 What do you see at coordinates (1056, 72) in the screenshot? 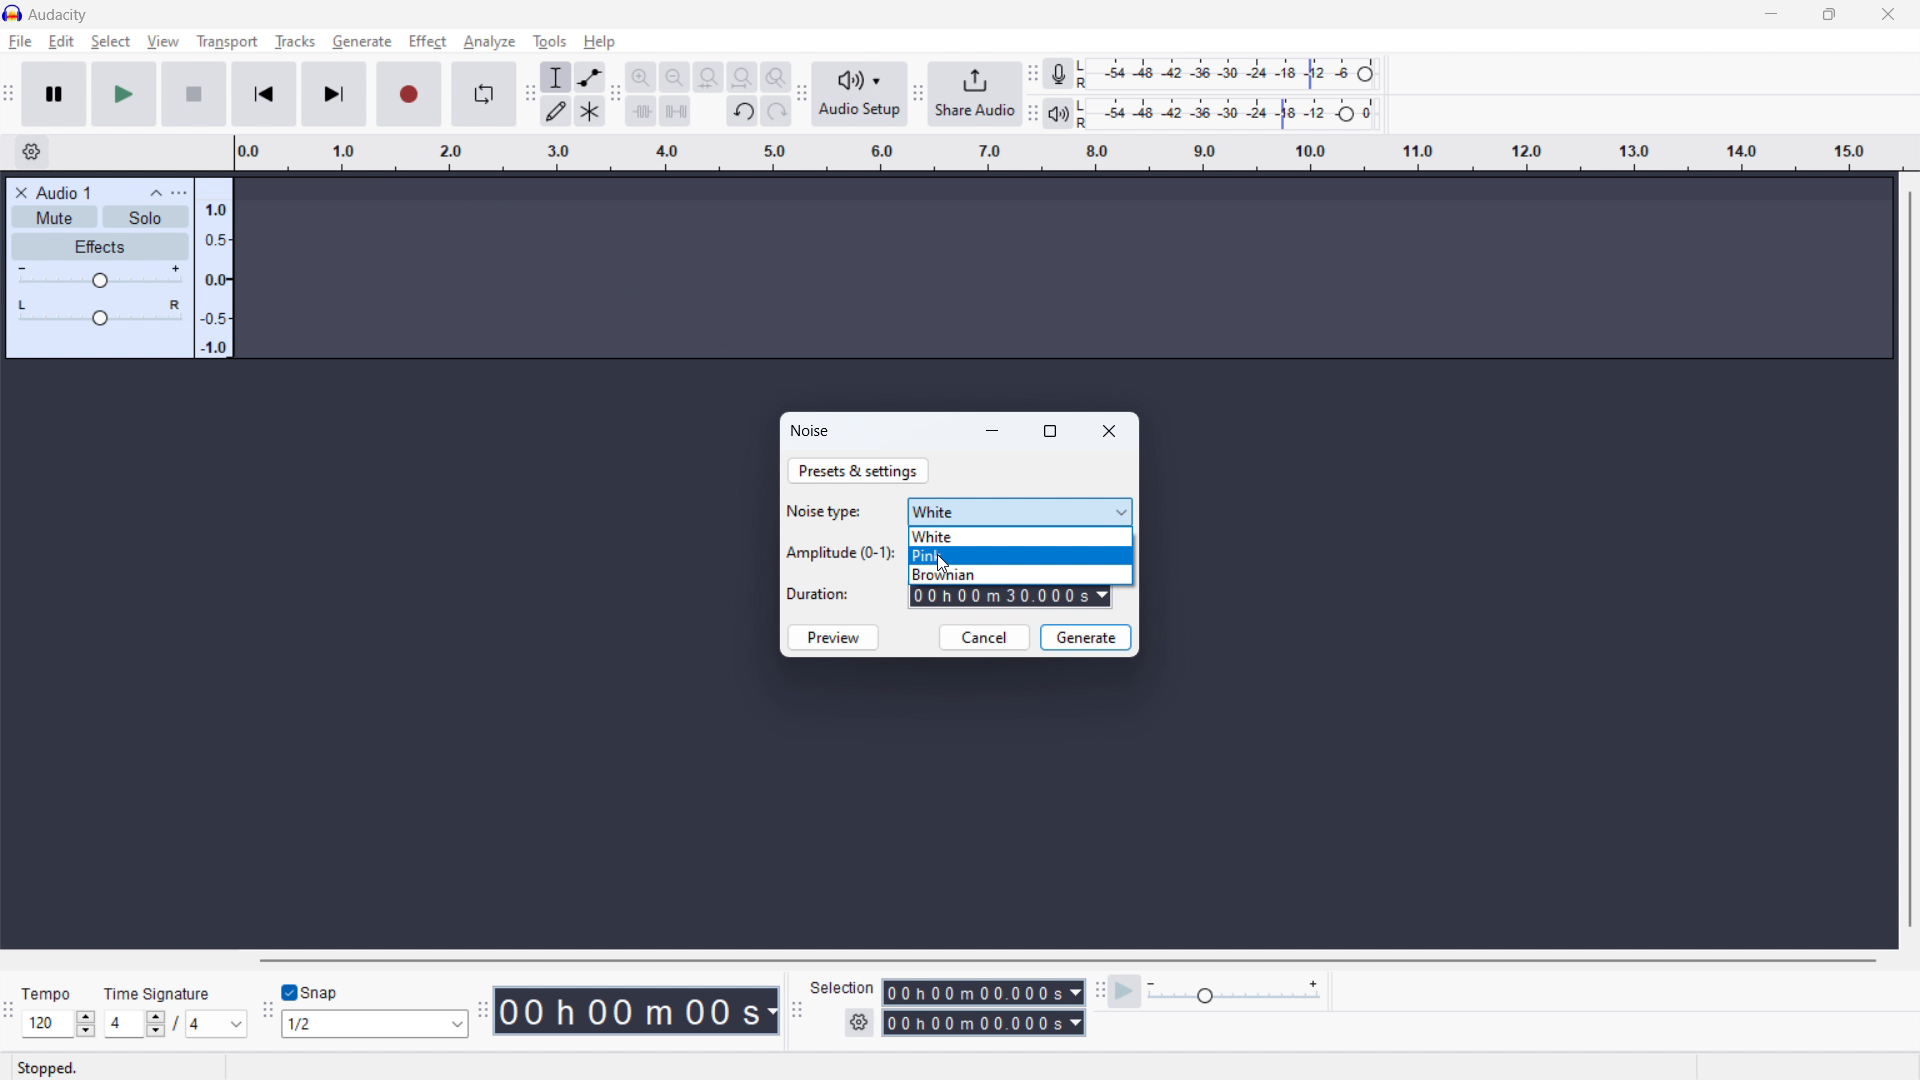
I see `` at bounding box center [1056, 72].